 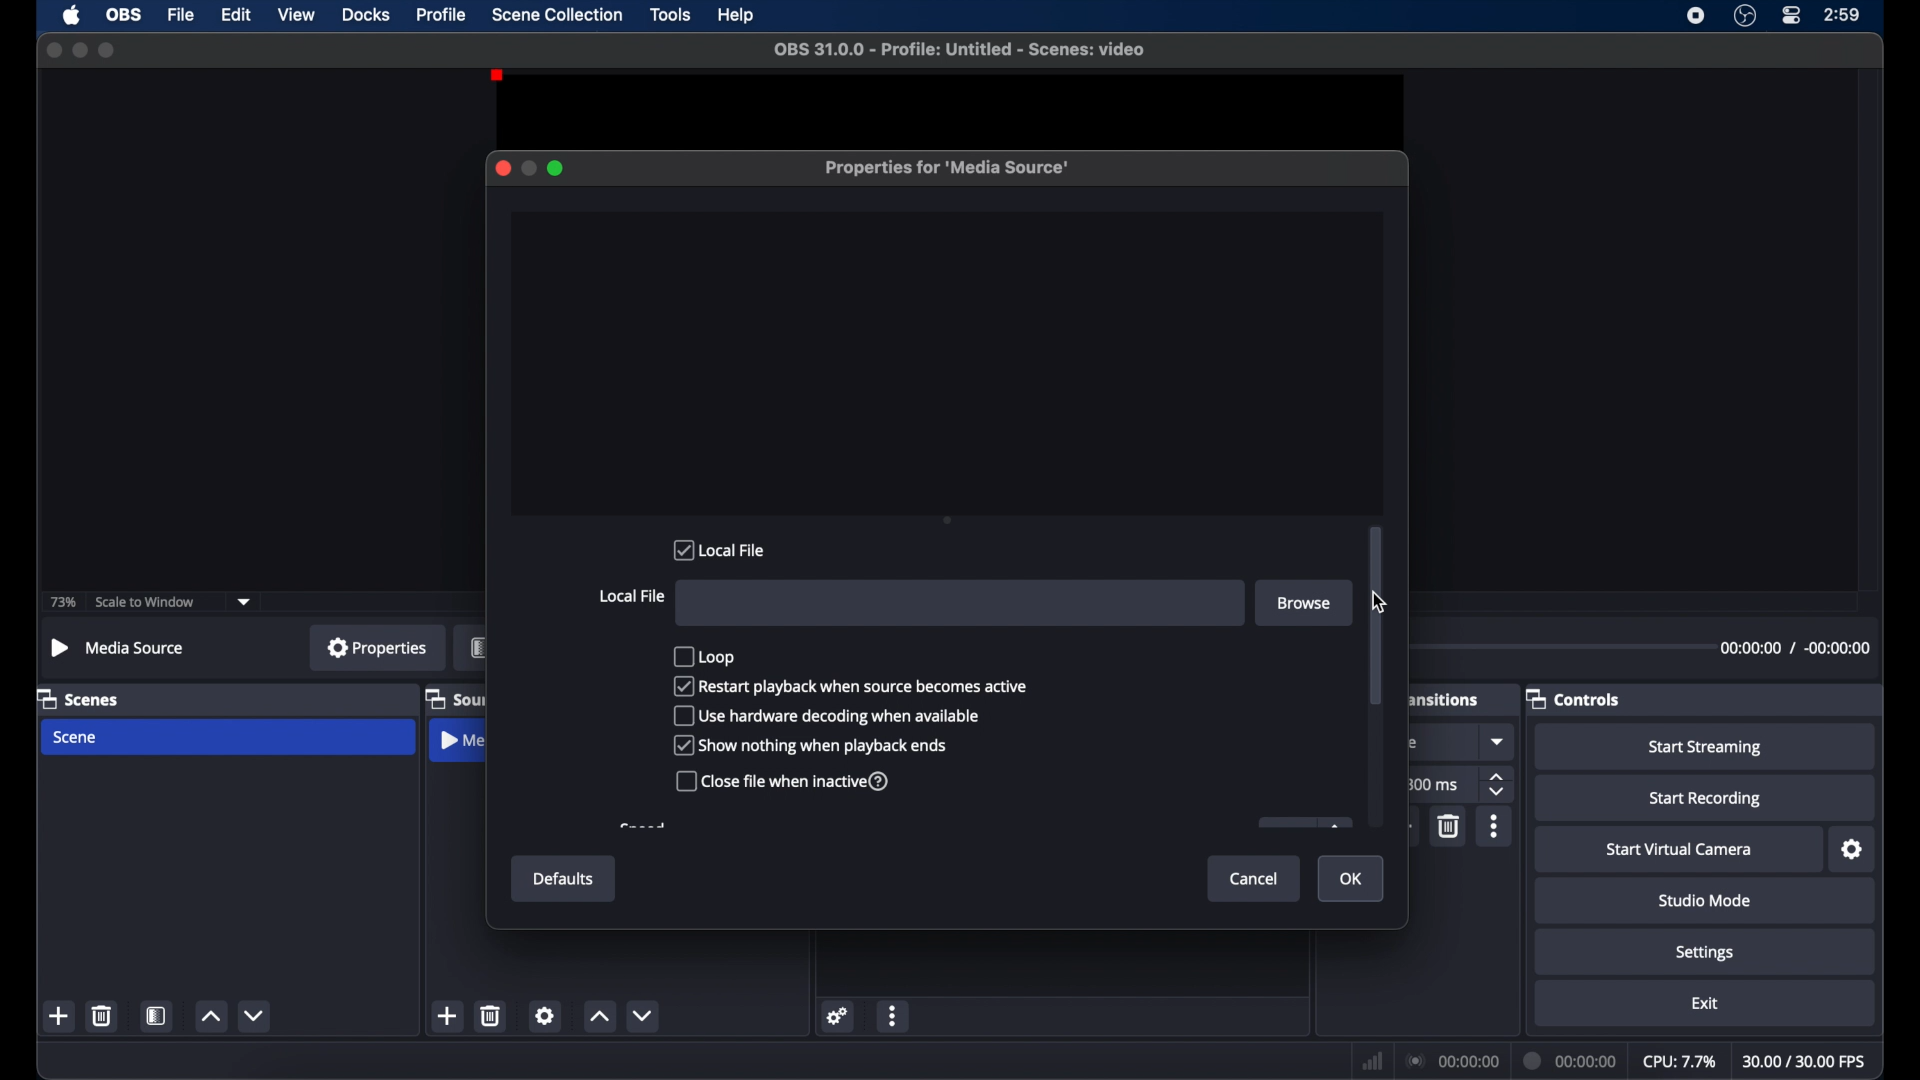 I want to click on close, so click(x=53, y=50).